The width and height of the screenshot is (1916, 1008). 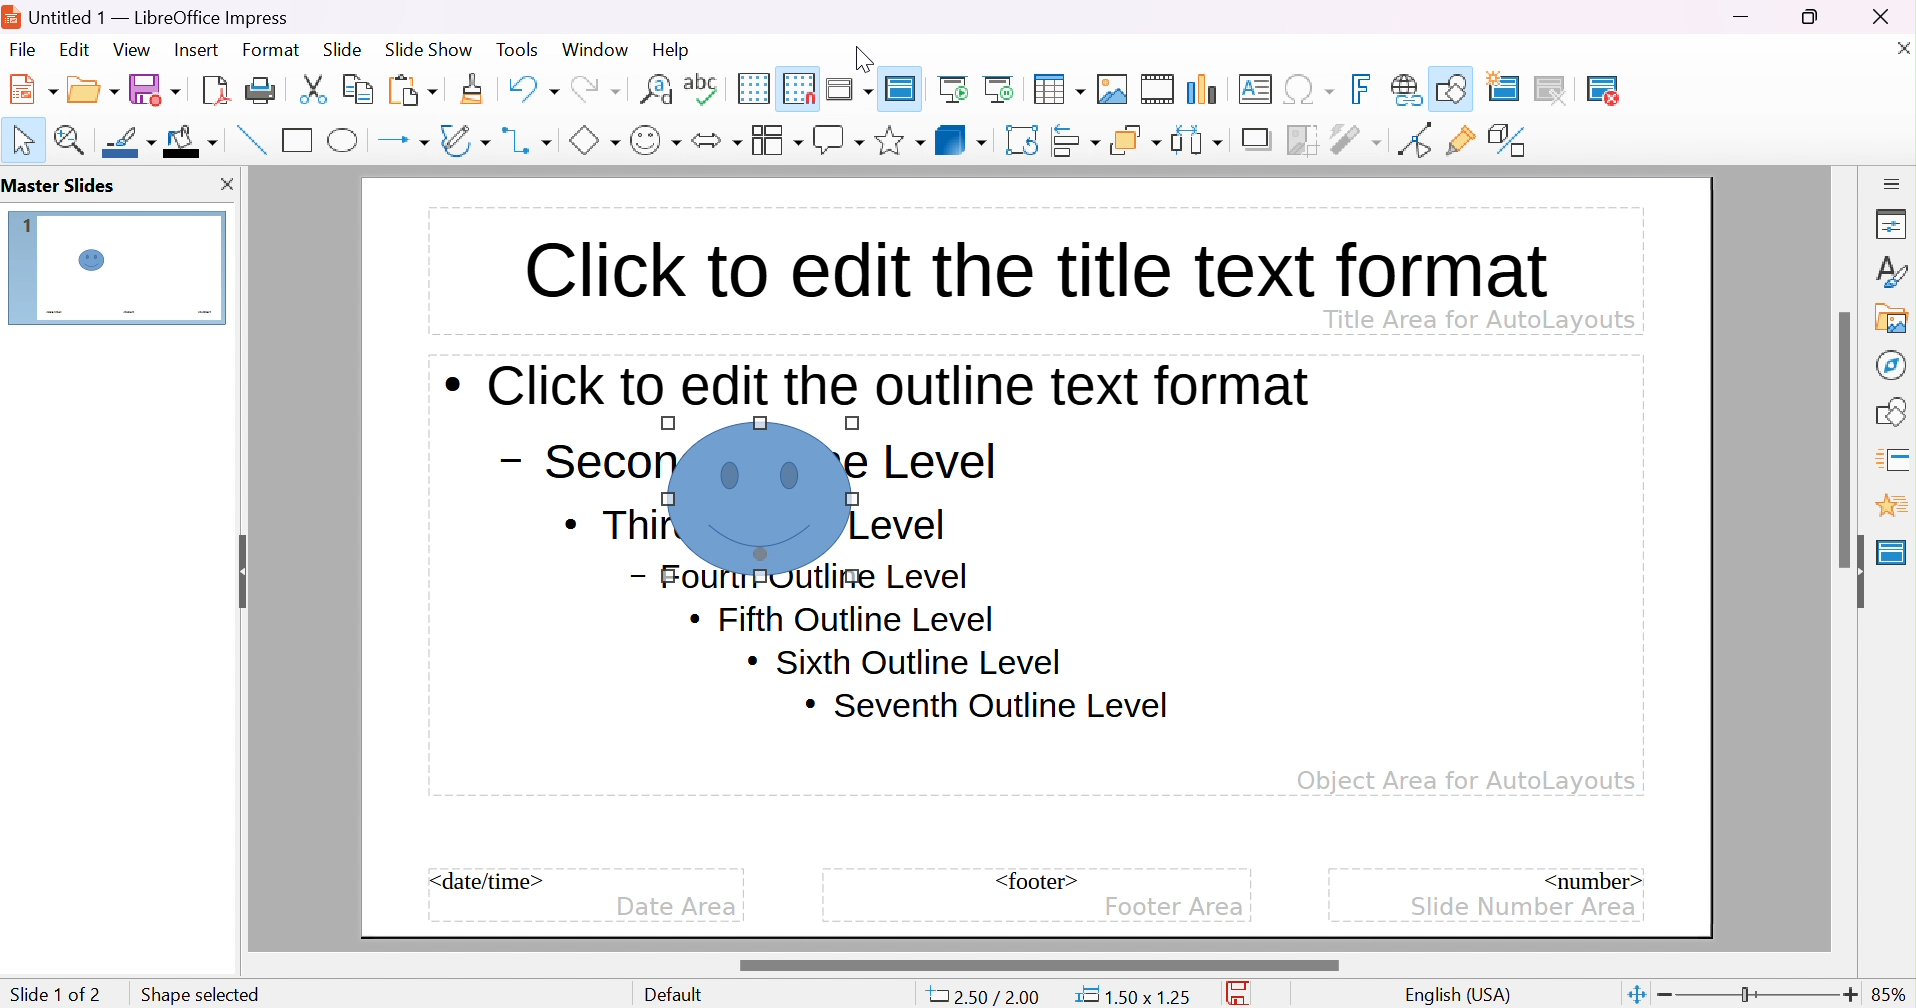 What do you see at coordinates (838, 140) in the screenshot?
I see `callout shapes` at bounding box center [838, 140].